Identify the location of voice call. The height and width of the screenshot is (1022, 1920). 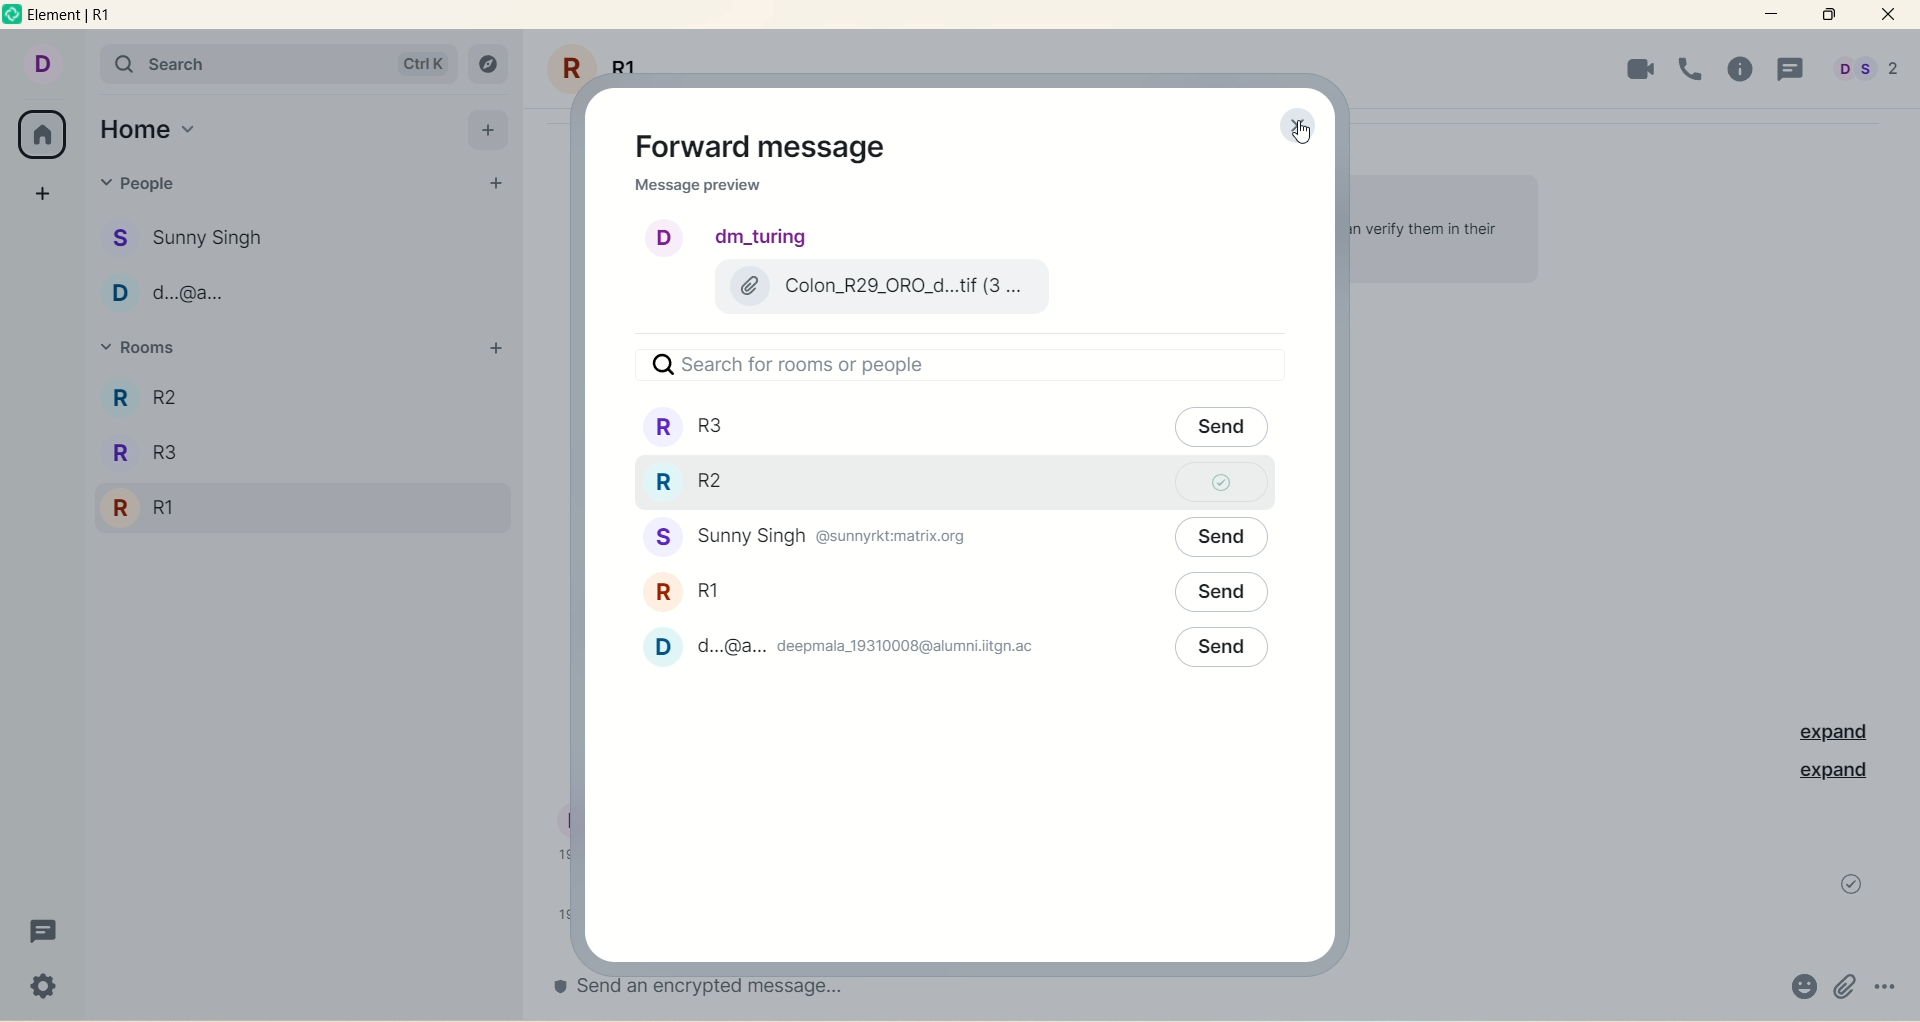
(1693, 67).